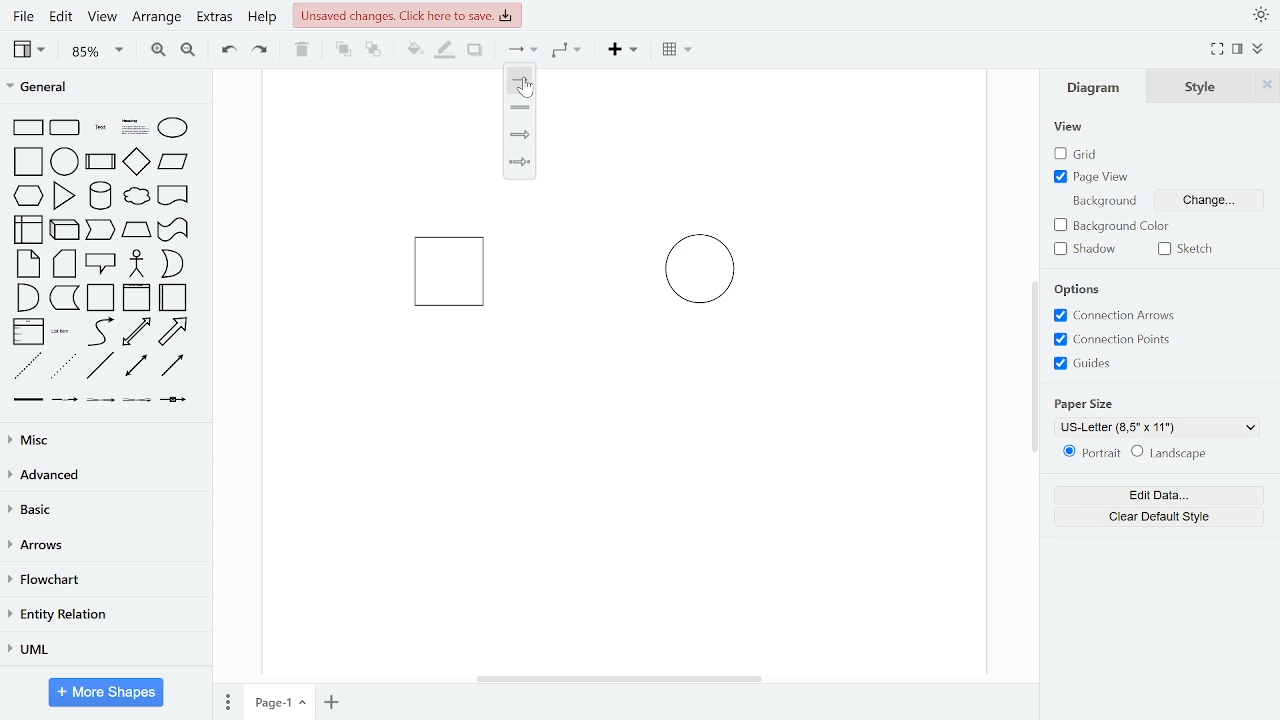 This screenshot has height=720, width=1280. What do you see at coordinates (101, 163) in the screenshot?
I see `process` at bounding box center [101, 163].